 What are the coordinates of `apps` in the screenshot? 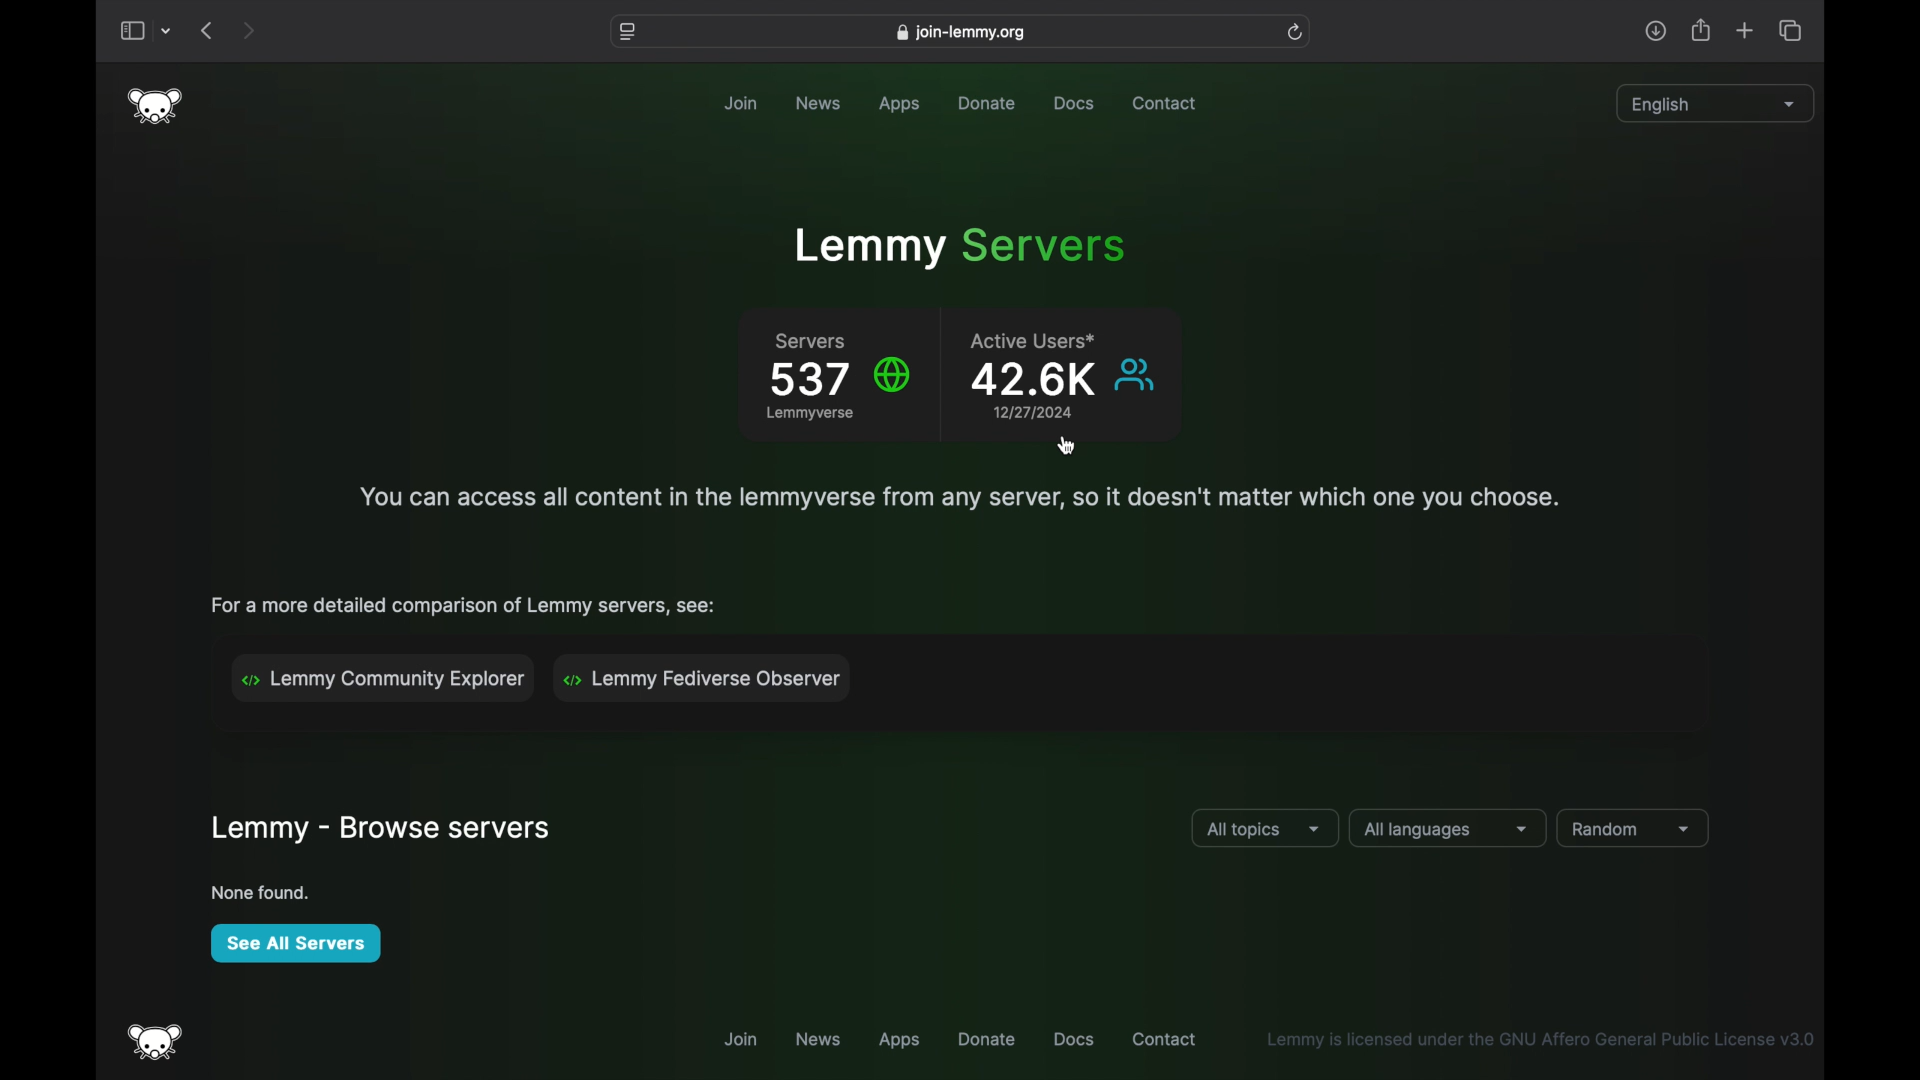 It's located at (906, 105).